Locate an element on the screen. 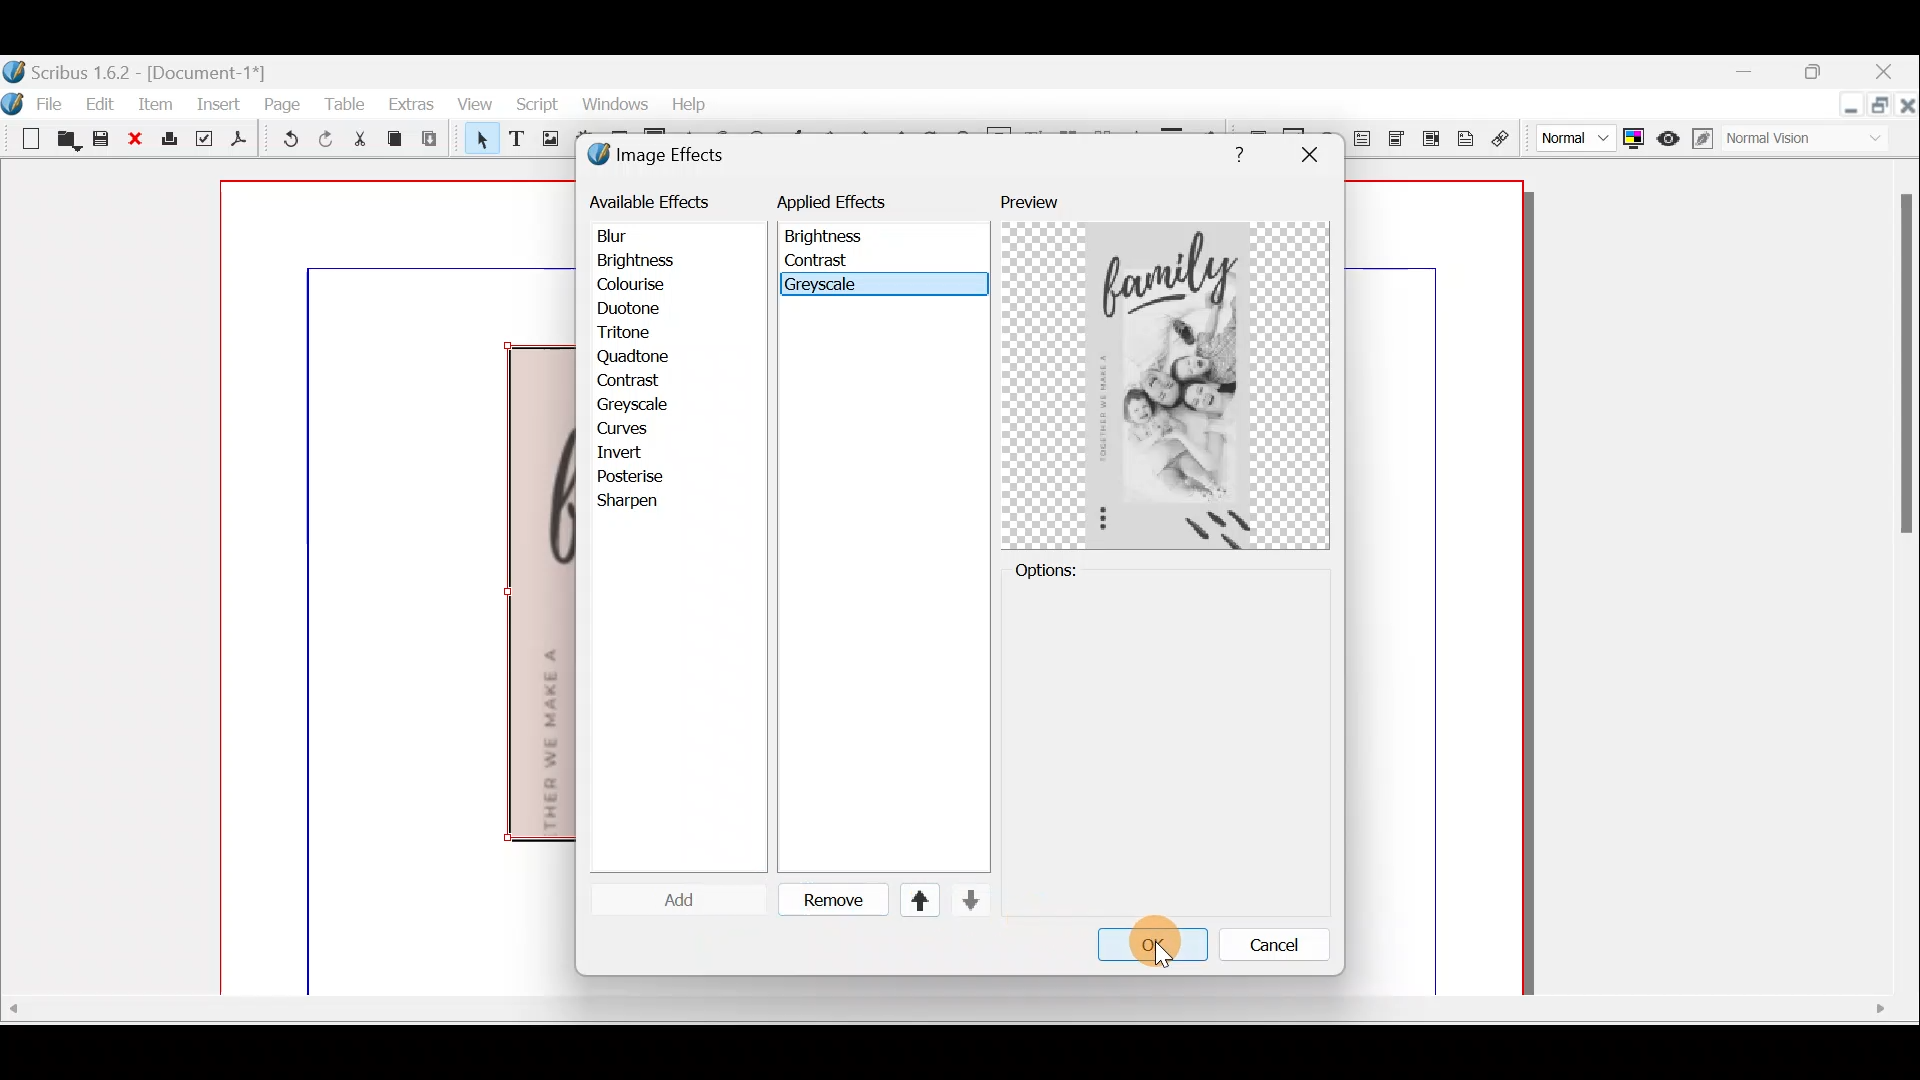 This screenshot has height=1080, width=1920. Cut is located at coordinates (361, 140).